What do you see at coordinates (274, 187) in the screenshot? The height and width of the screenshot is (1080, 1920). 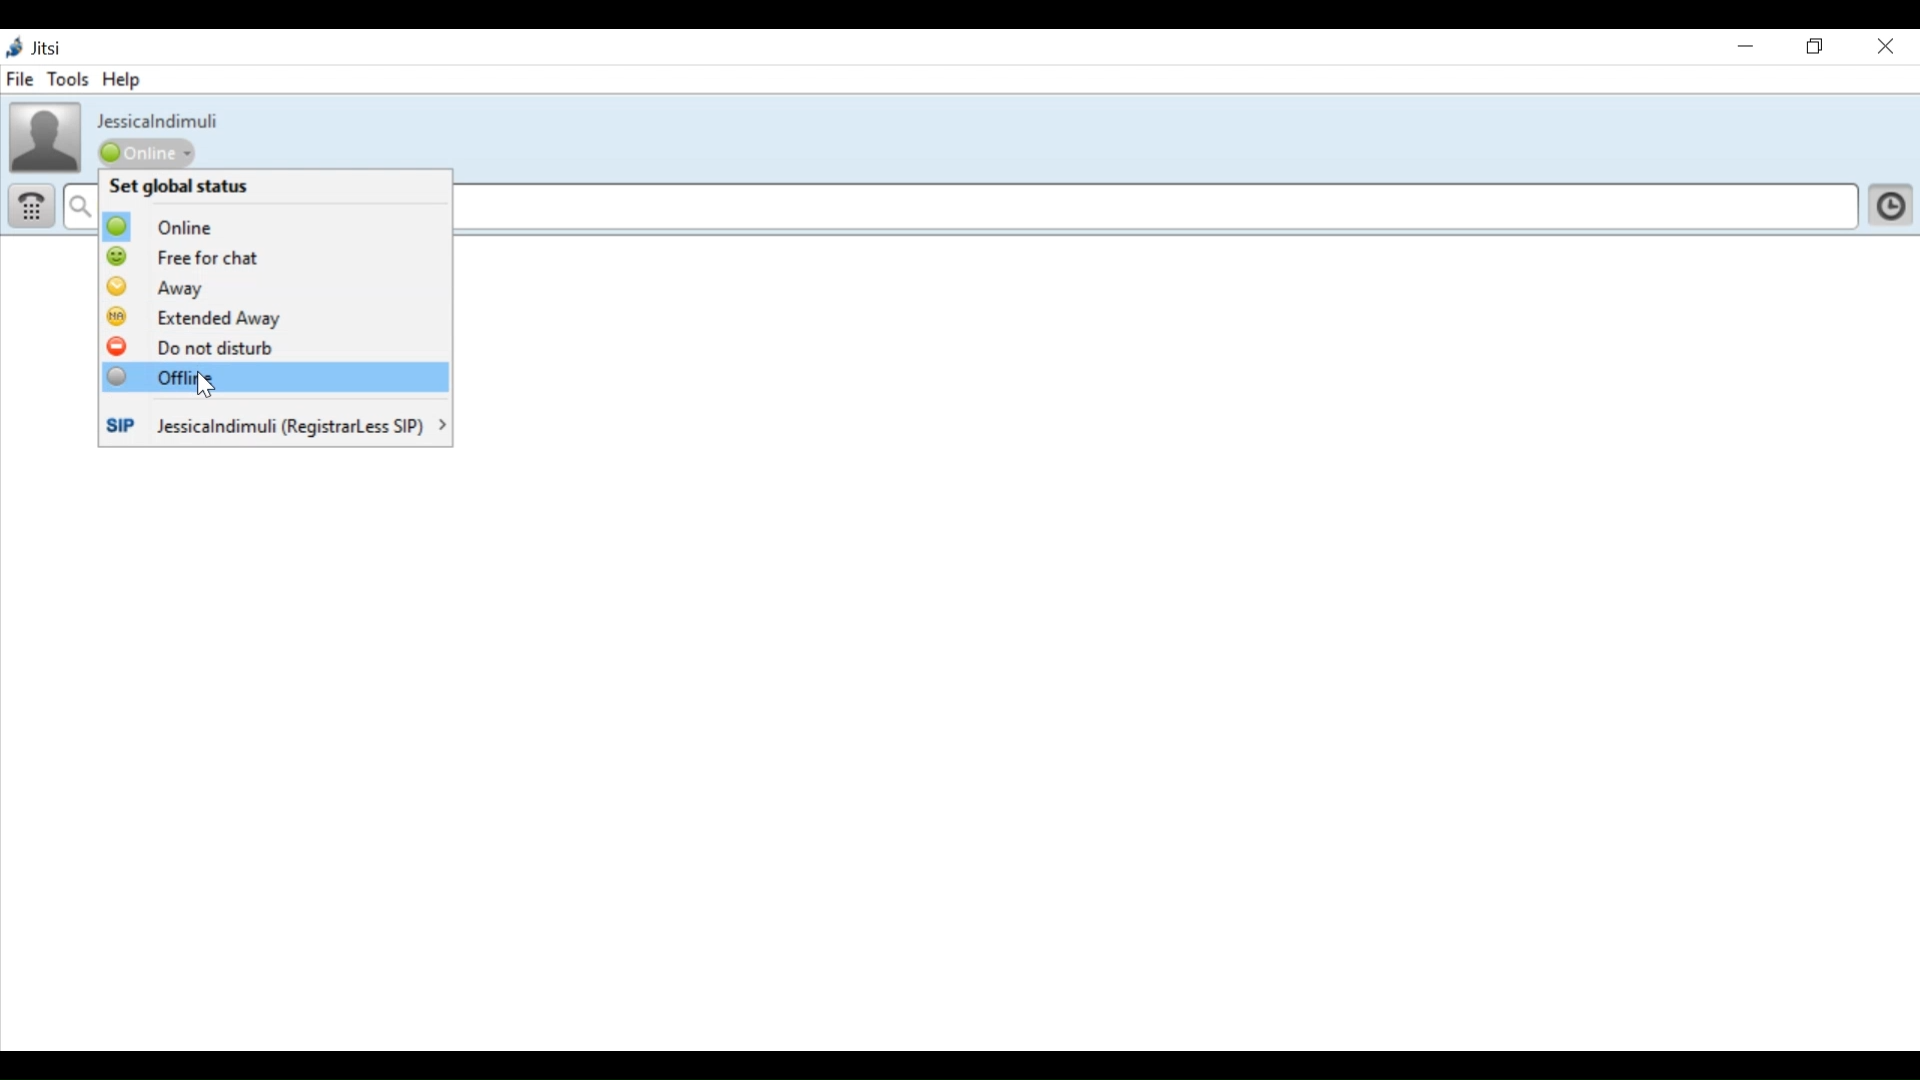 I see `Set Global Status` at bounding box center [274, 187].